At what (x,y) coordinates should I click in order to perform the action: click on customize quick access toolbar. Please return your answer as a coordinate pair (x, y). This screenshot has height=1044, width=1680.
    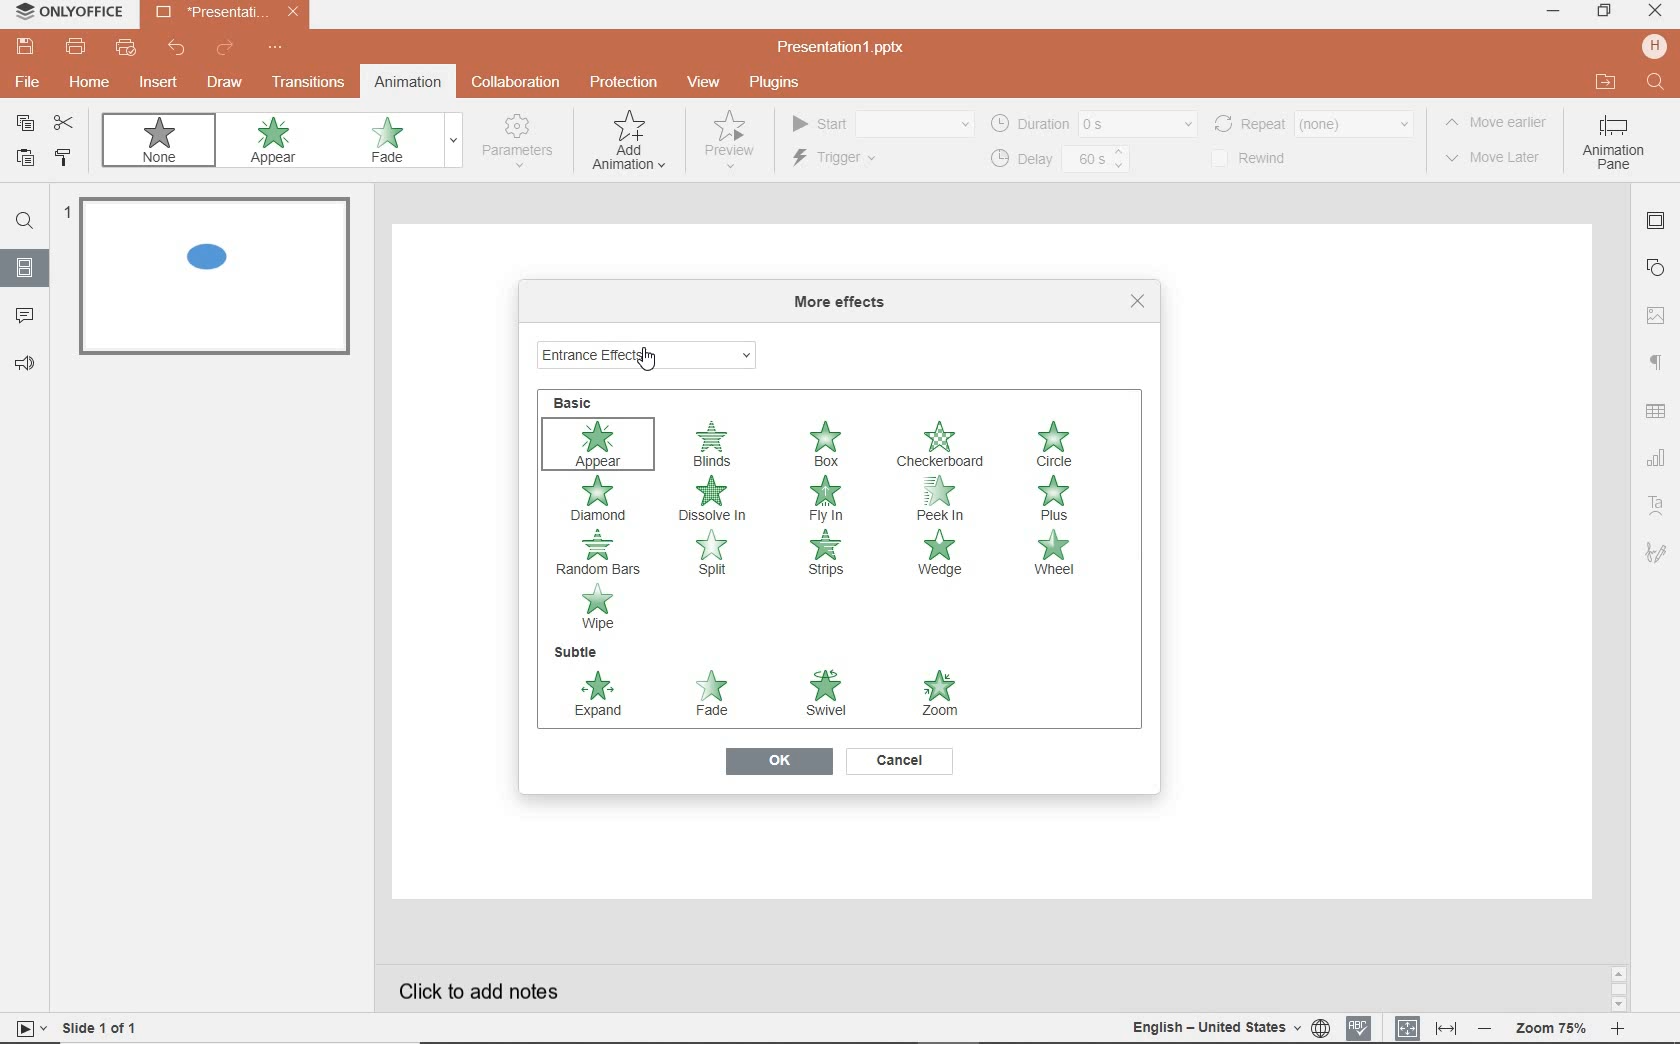
    Looking at the image, I should click on (276, 49).